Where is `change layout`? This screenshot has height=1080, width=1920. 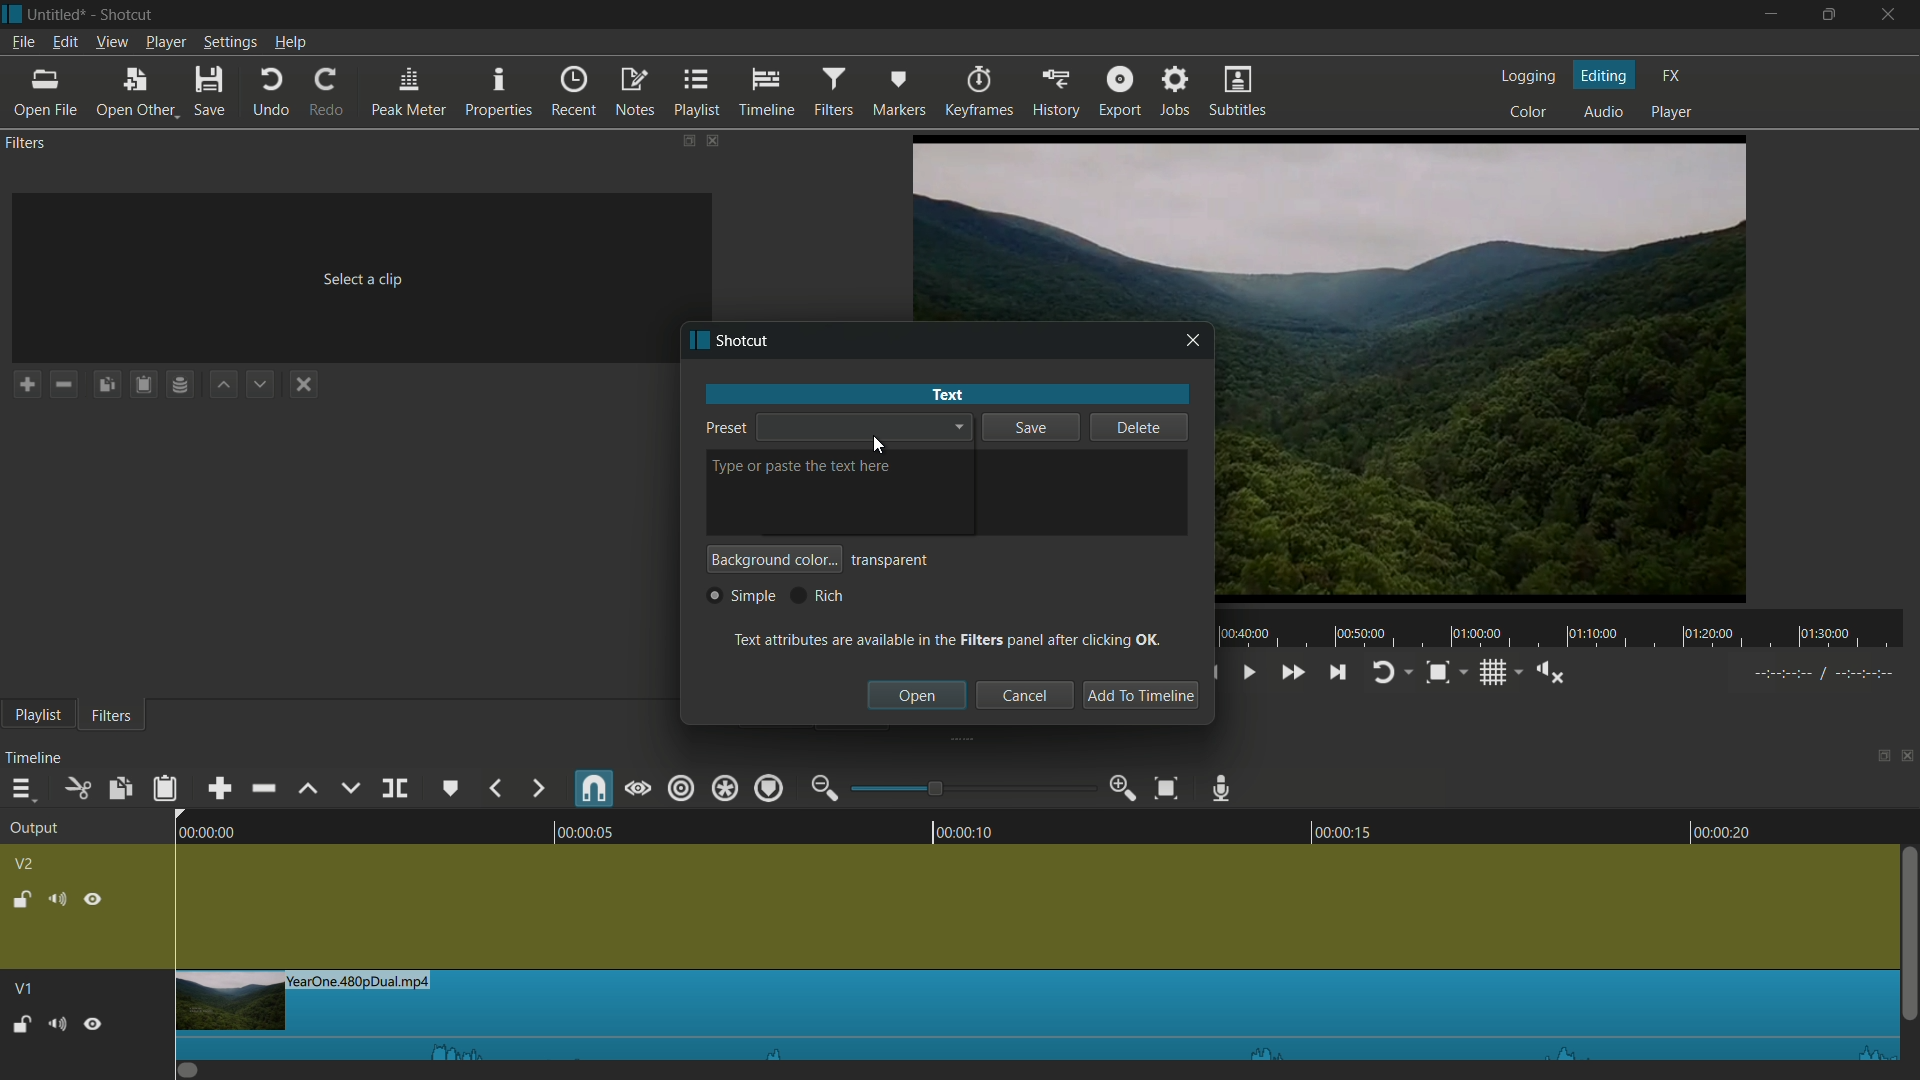 change layout is located at coordinates (1877, 759).